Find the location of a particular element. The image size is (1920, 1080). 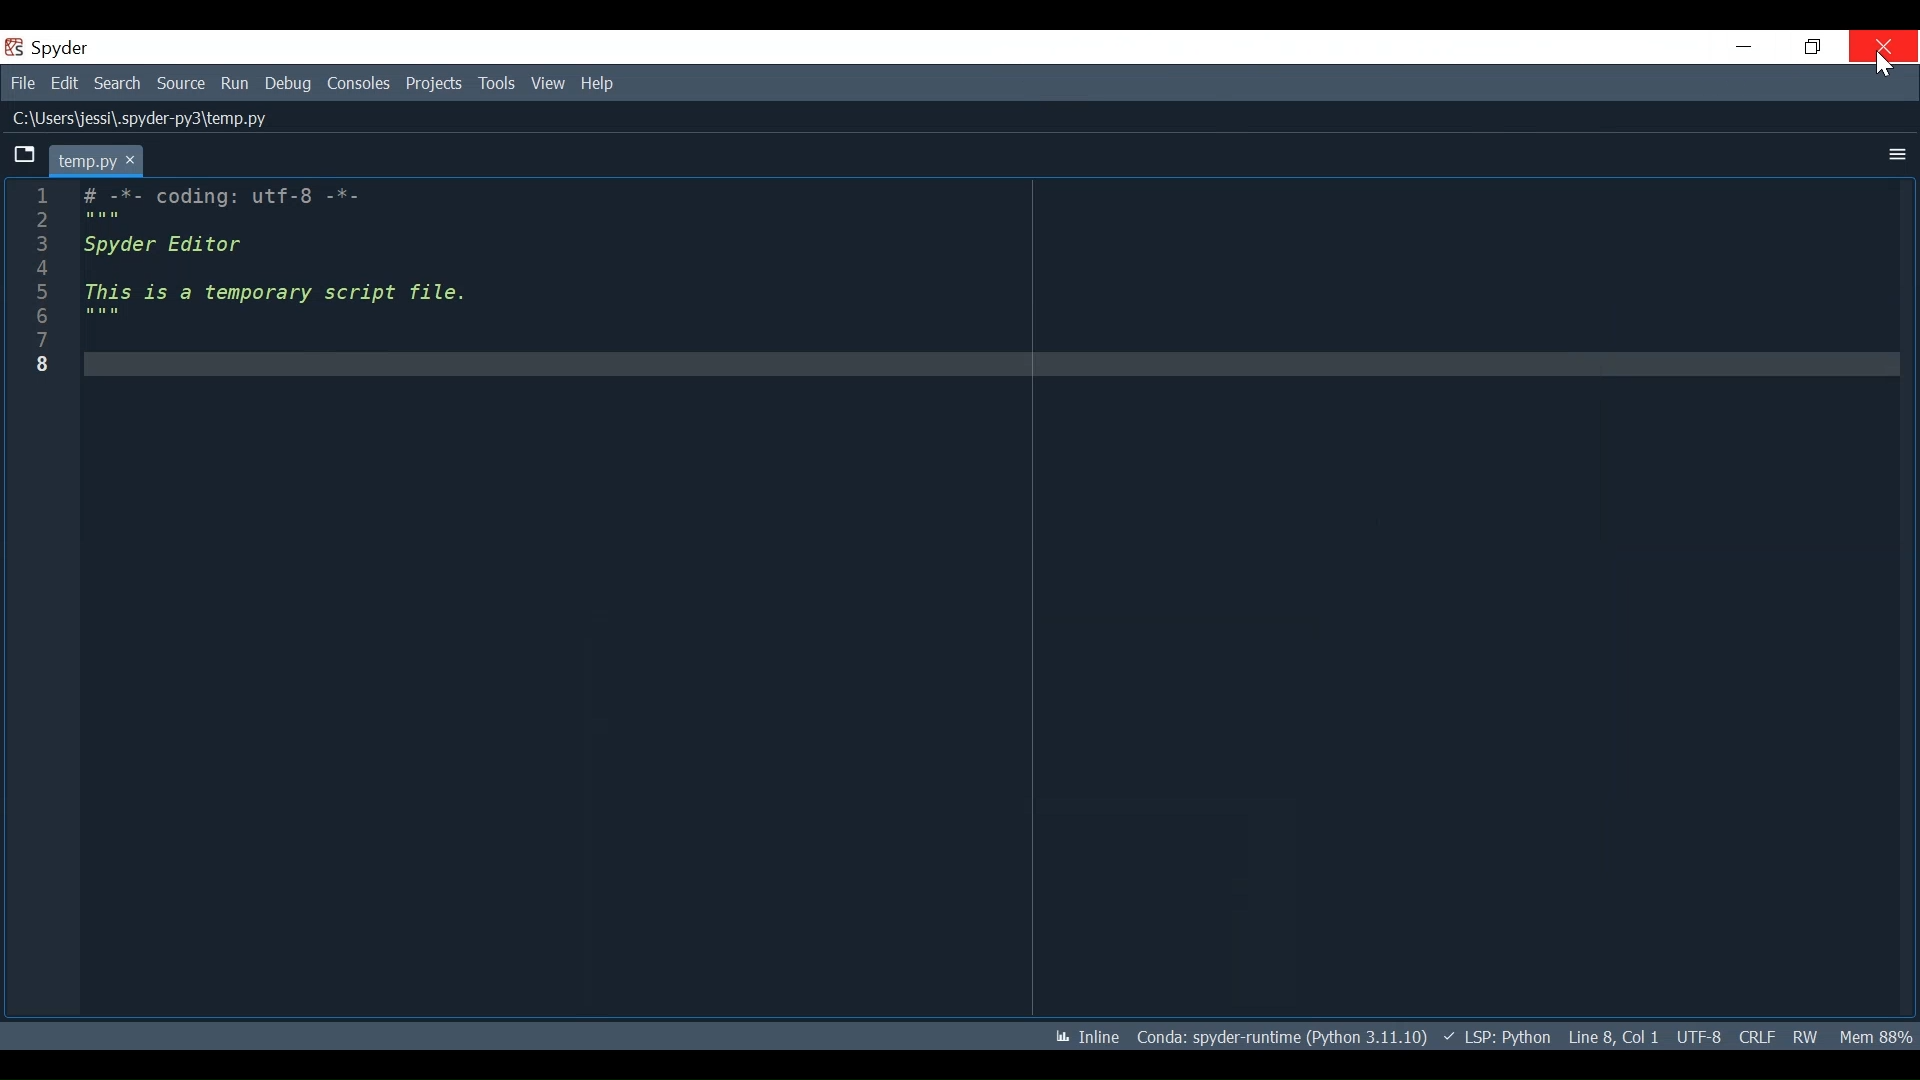

Close is located at coordinates (1883, 46).